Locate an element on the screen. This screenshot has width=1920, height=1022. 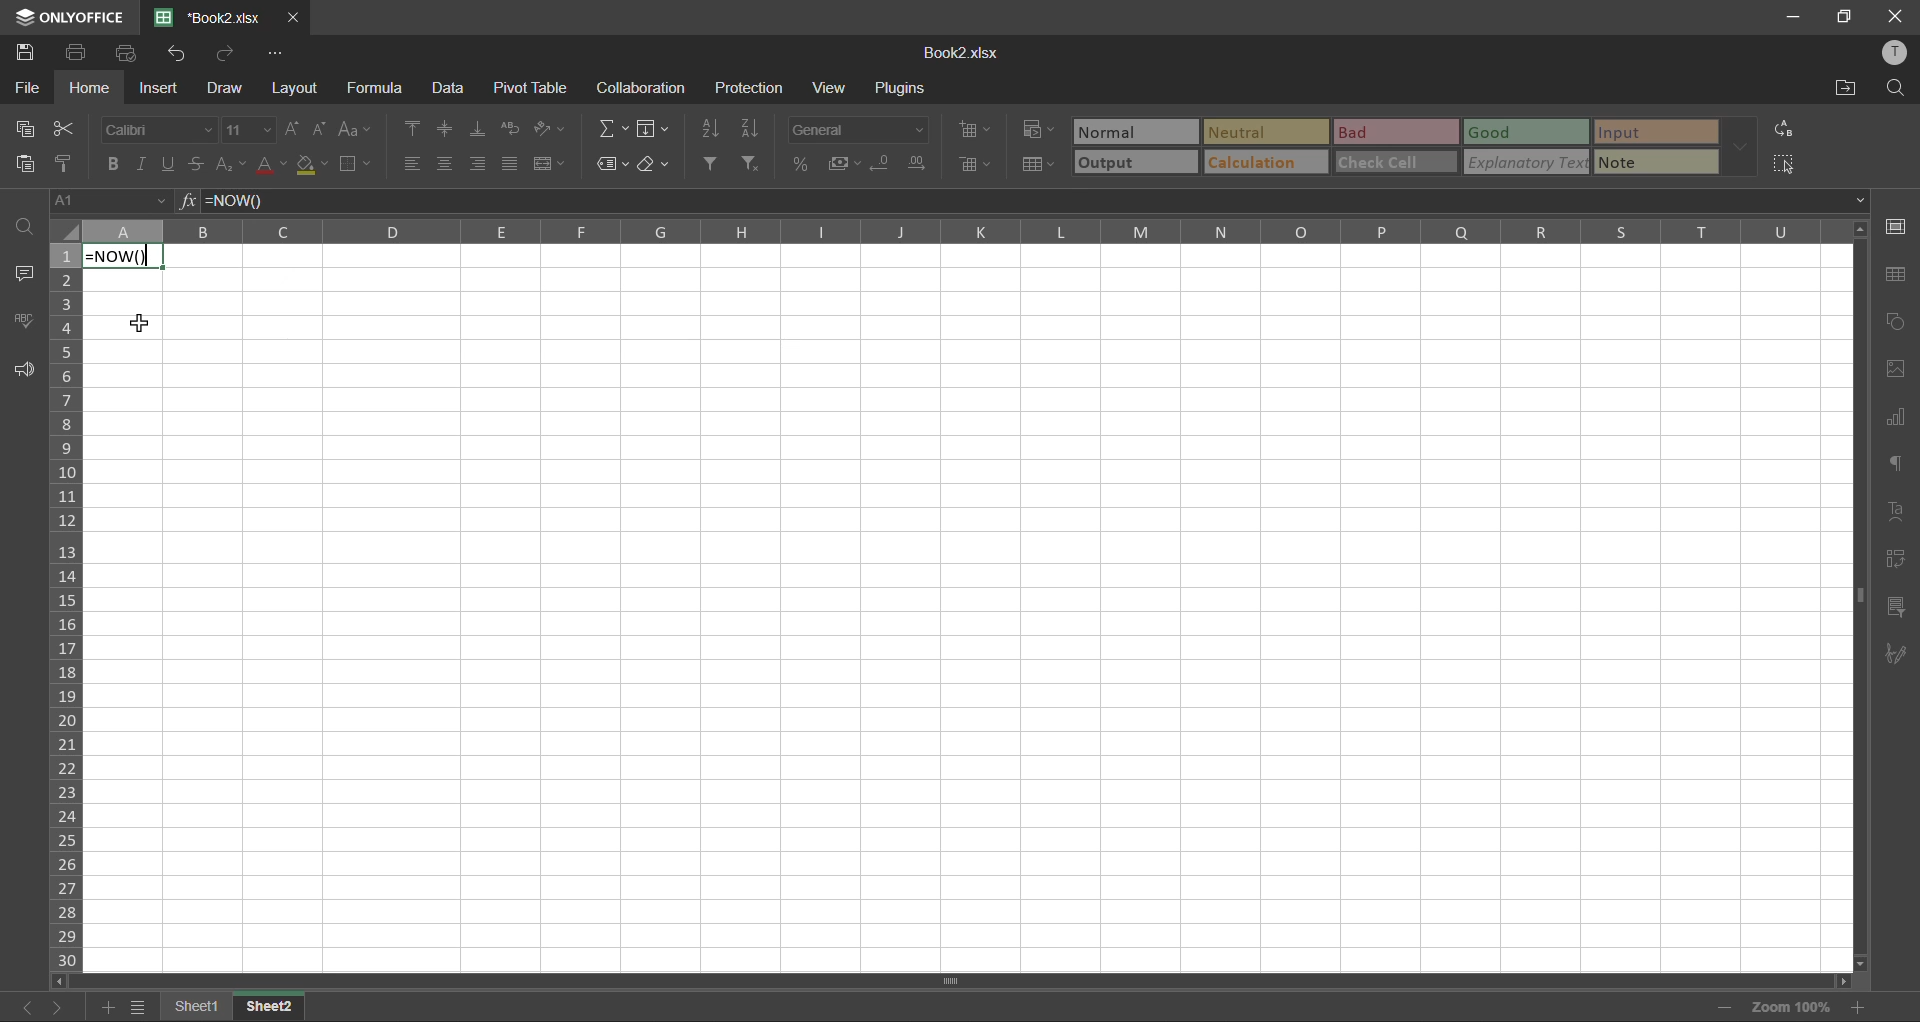
plugins is located at coordinates (905, 91).